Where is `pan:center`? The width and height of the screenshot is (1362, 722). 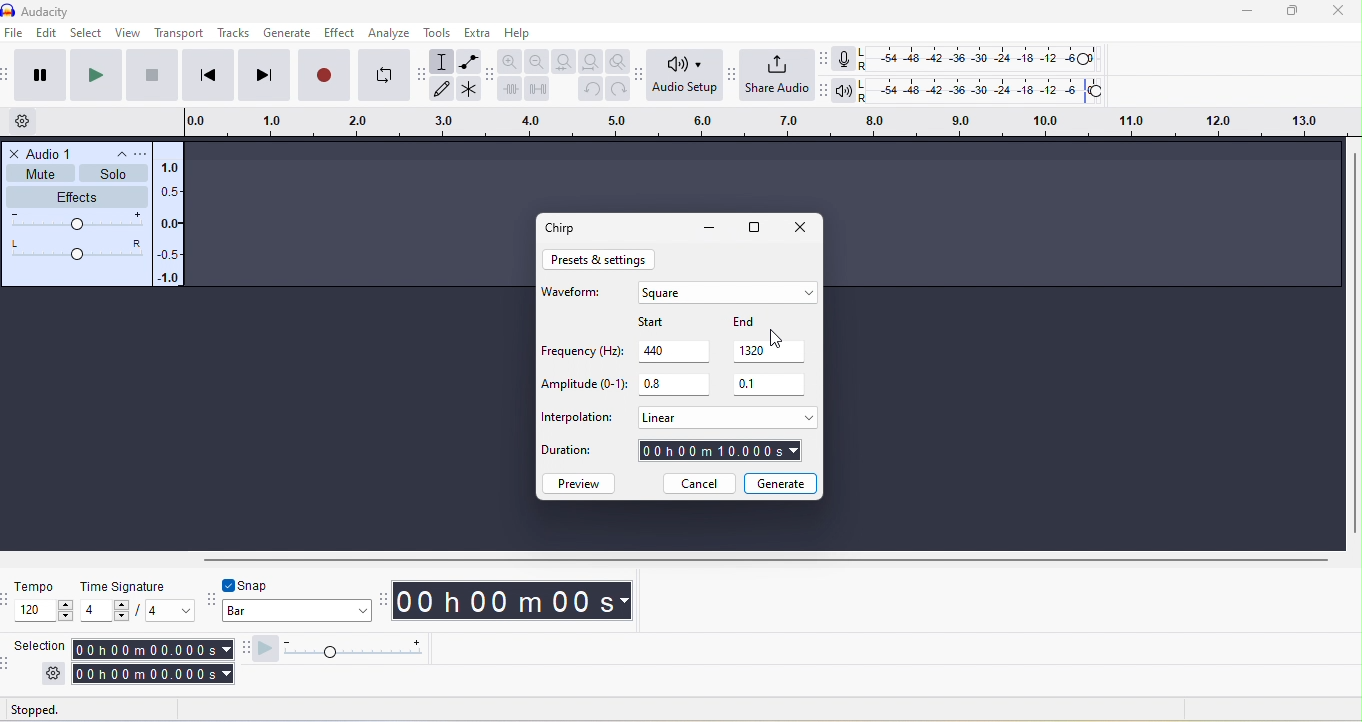
pan:center is located at coordinates (77, 249).